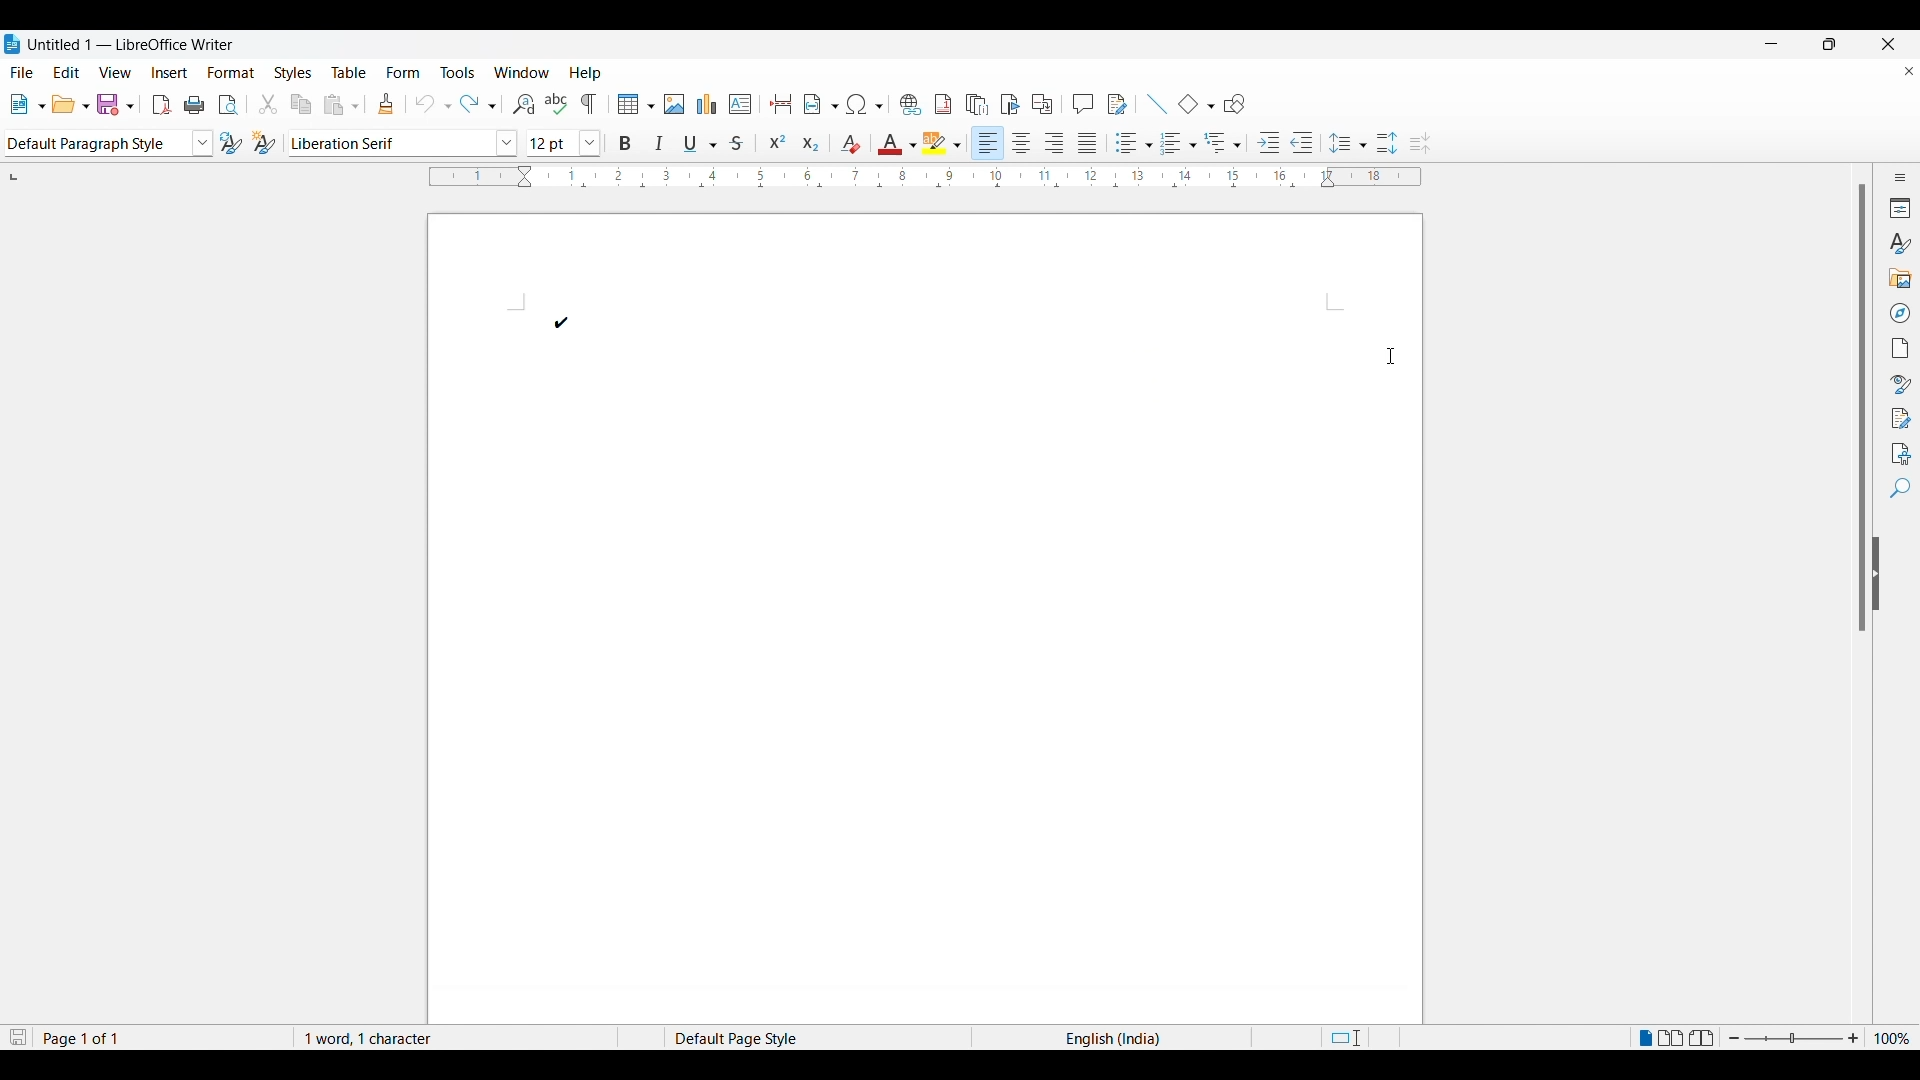 The height and width of the screenshot is (1080, 1920). I want to click on font size, so click(560, 143).